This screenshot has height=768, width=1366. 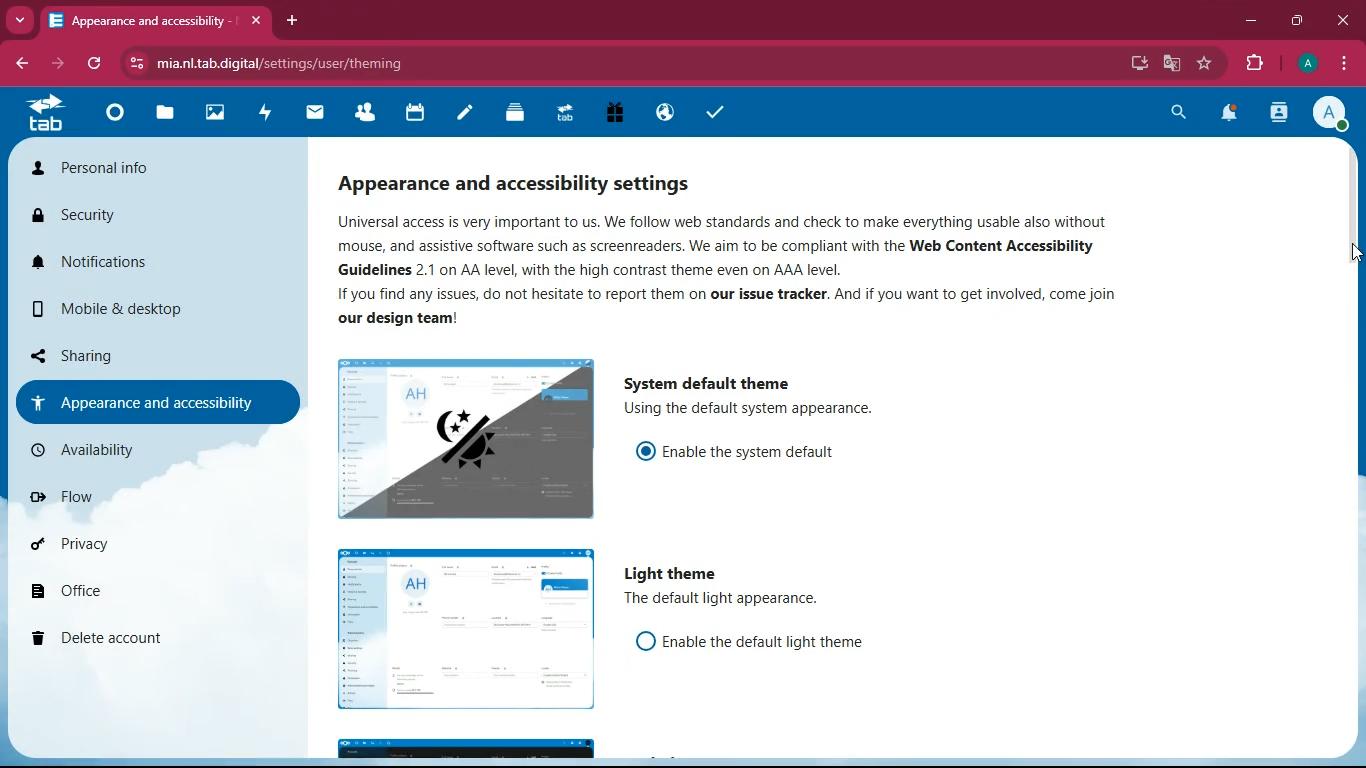 What do you see at coordinates (133, 63) in the screenshot?
I see `view site information` at bounding box center [133, 63].